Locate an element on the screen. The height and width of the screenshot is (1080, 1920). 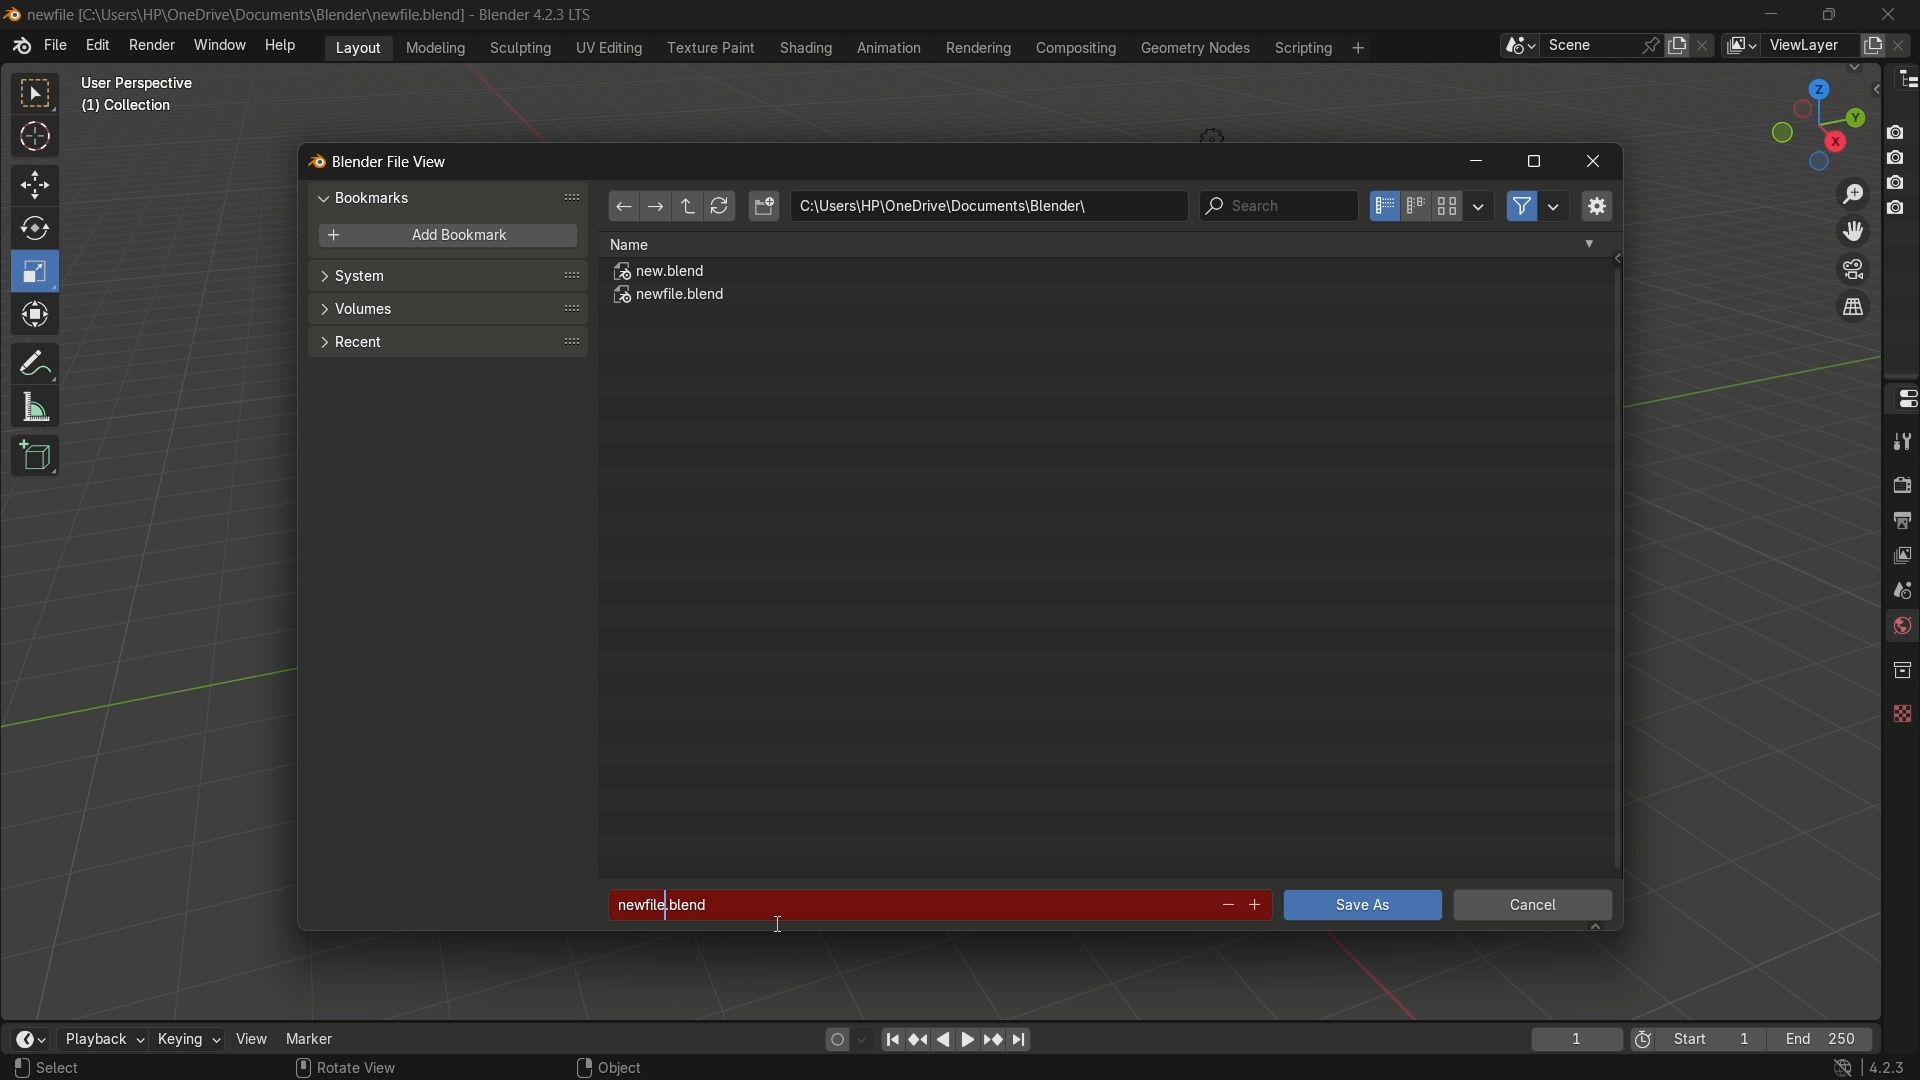
toggle camera view layer is located at coordinates (1853, 267).